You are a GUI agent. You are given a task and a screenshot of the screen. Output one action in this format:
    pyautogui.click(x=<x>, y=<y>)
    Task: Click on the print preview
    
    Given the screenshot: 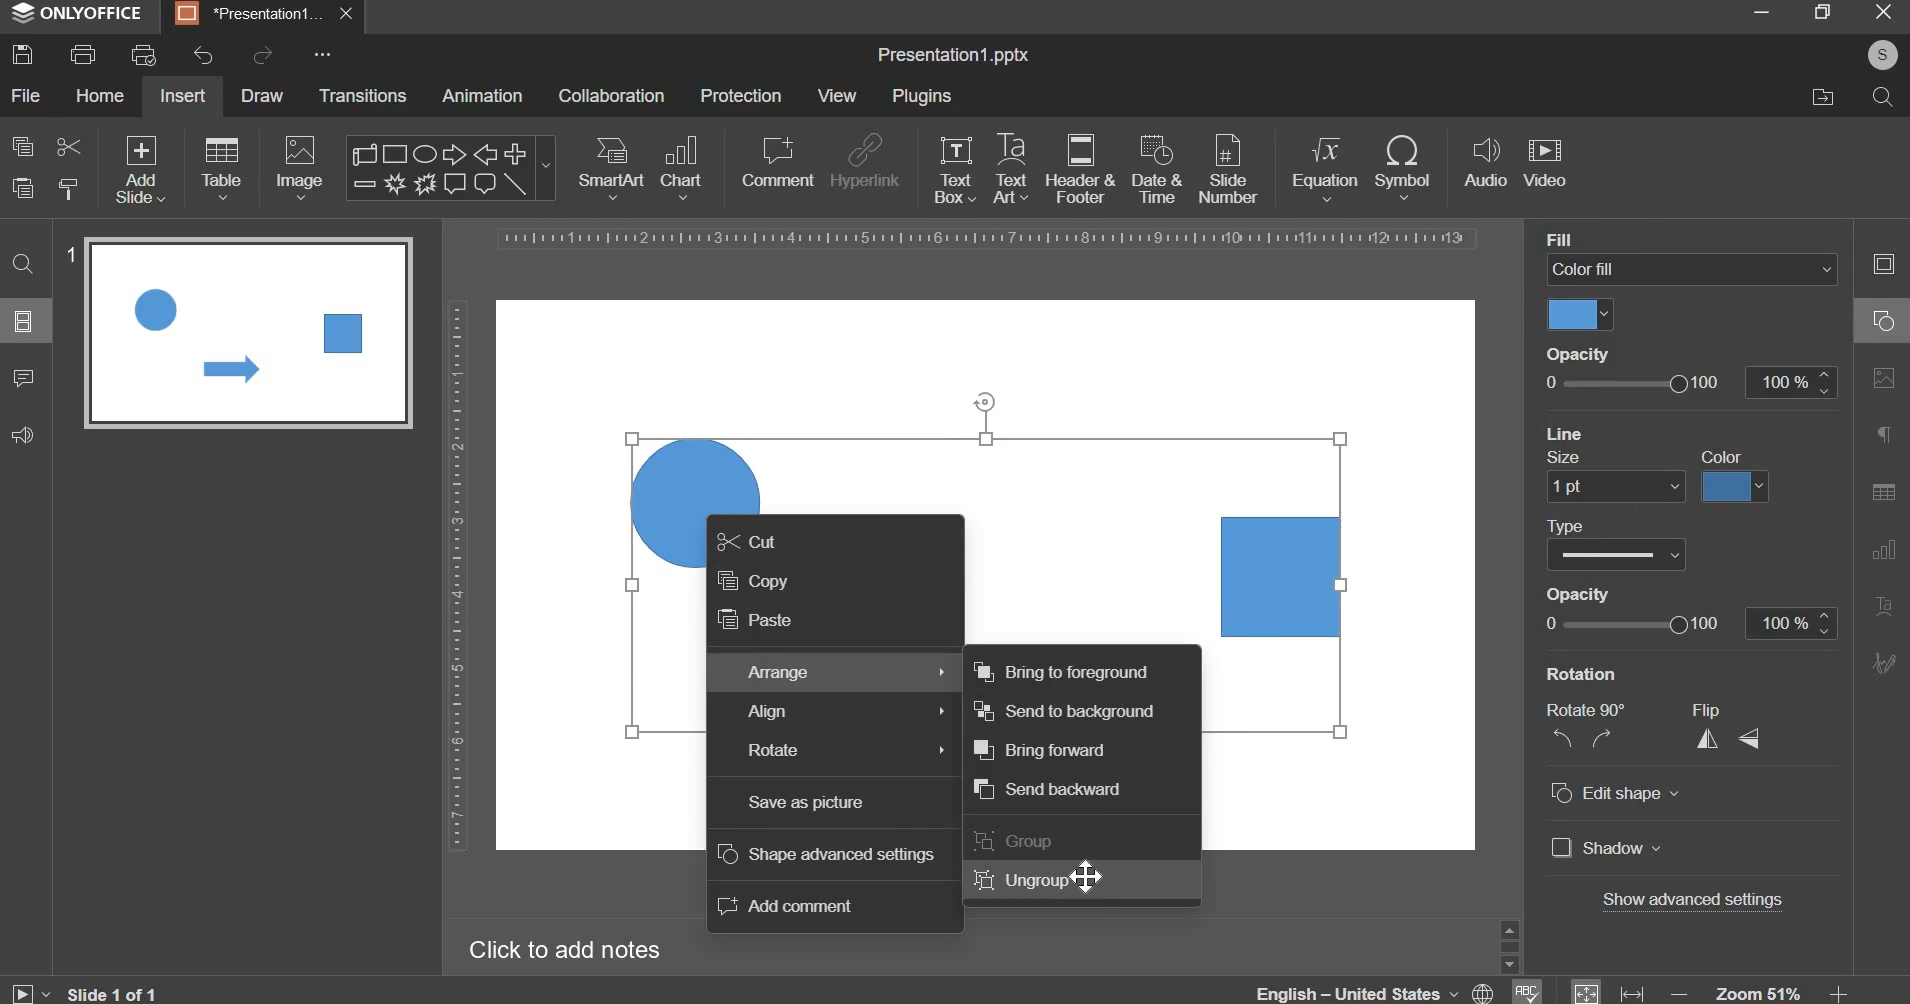 What is the action you would take?
    pyautogui.click(x=143, y=55)
    